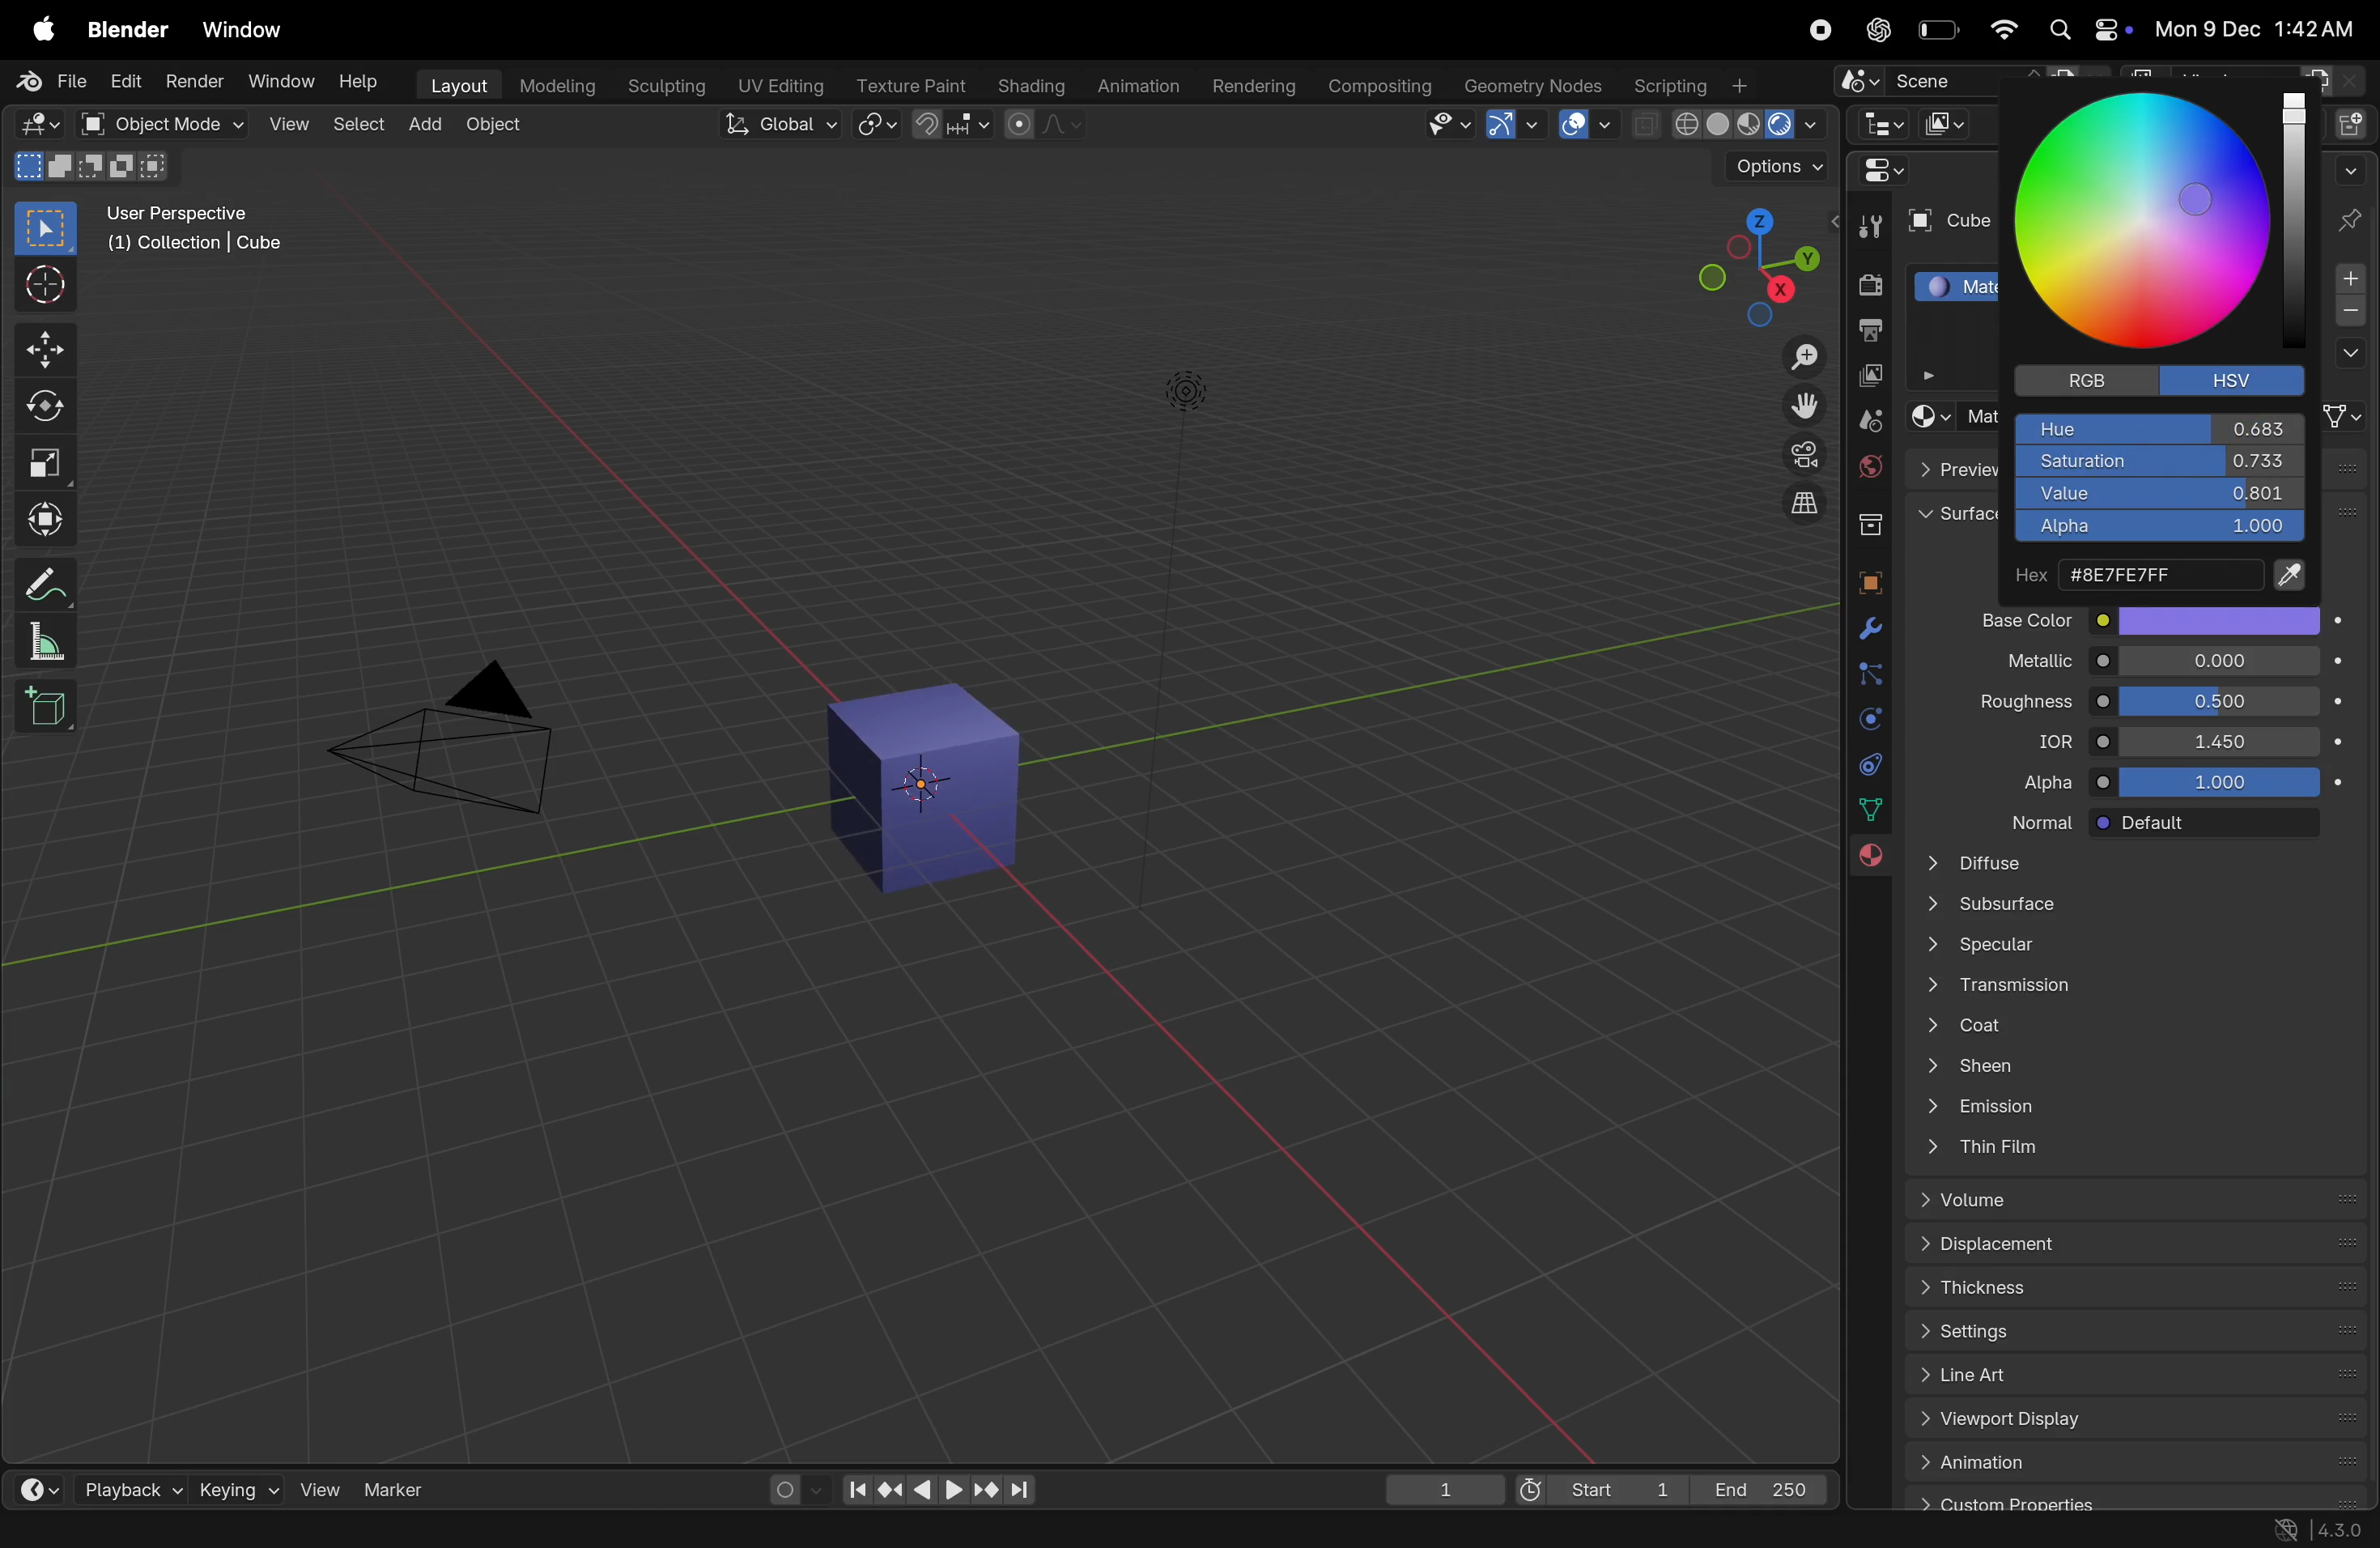 This screenshot has height=1548, width=2380. I want to click on hsc, so click(2242, 379).